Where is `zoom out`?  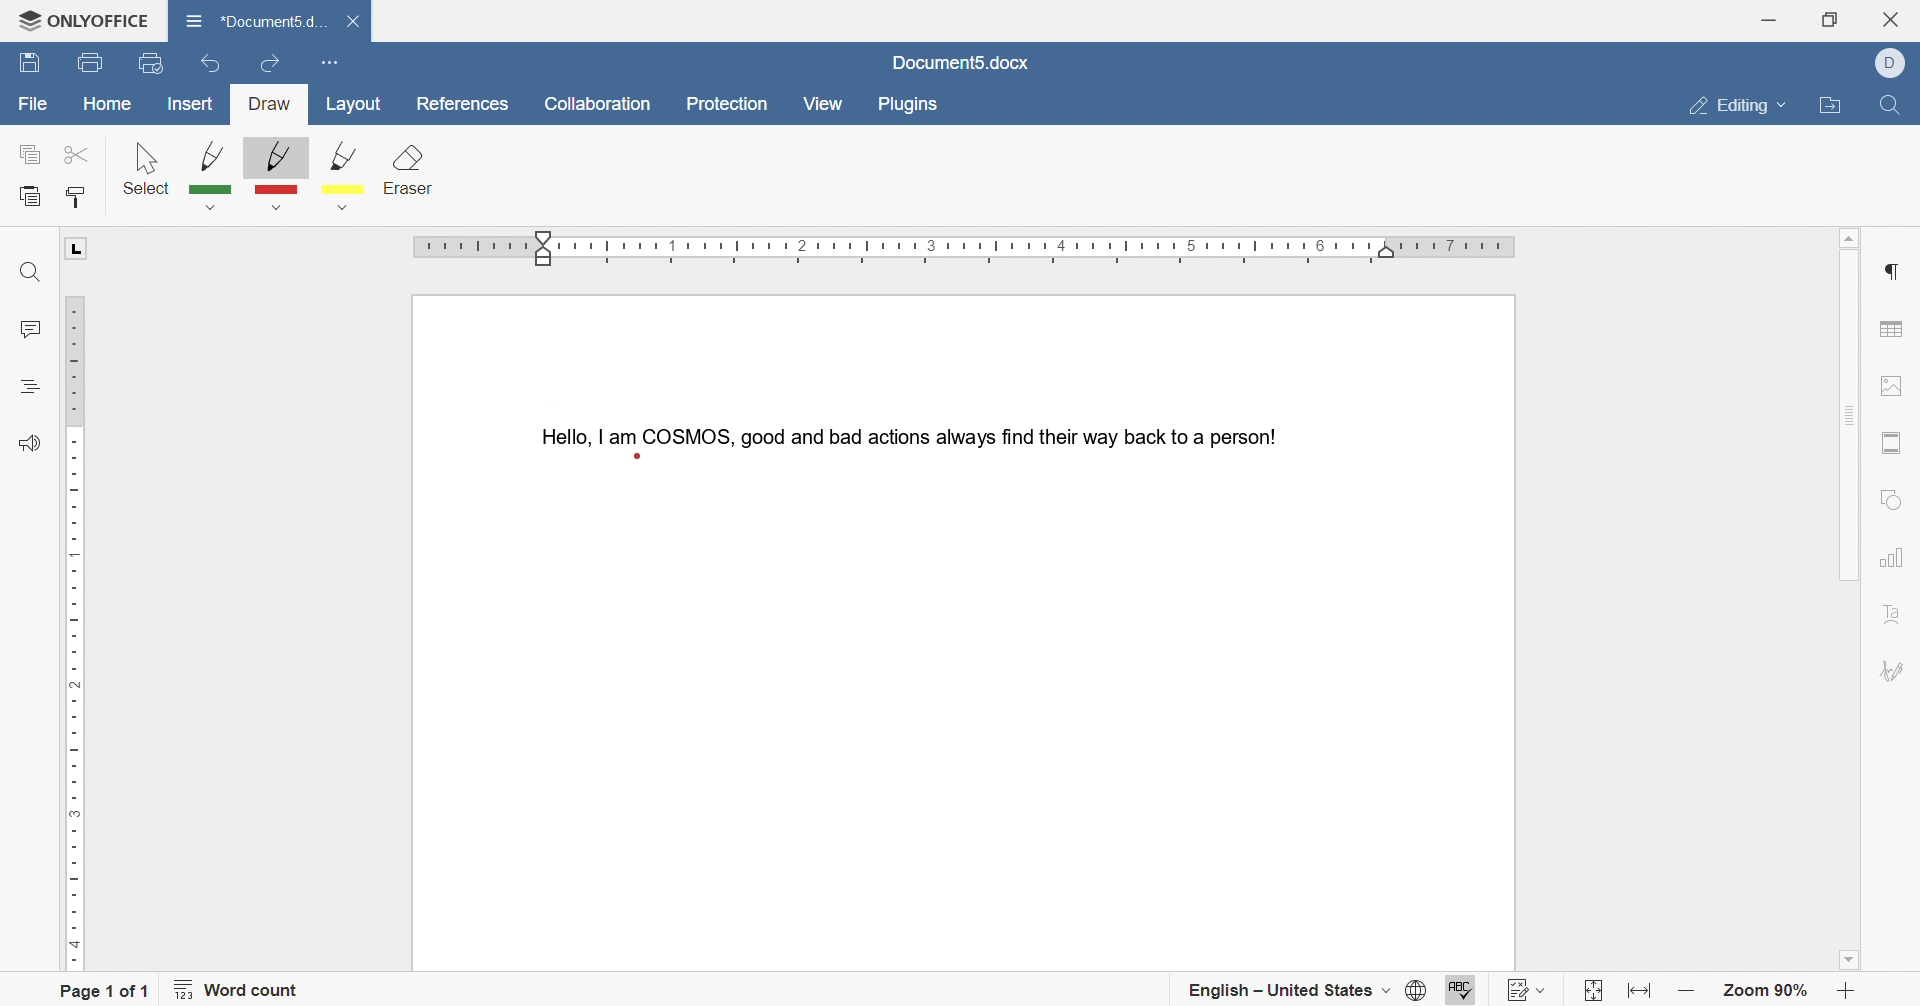
zoom out is located at coordinates (1687, 992).